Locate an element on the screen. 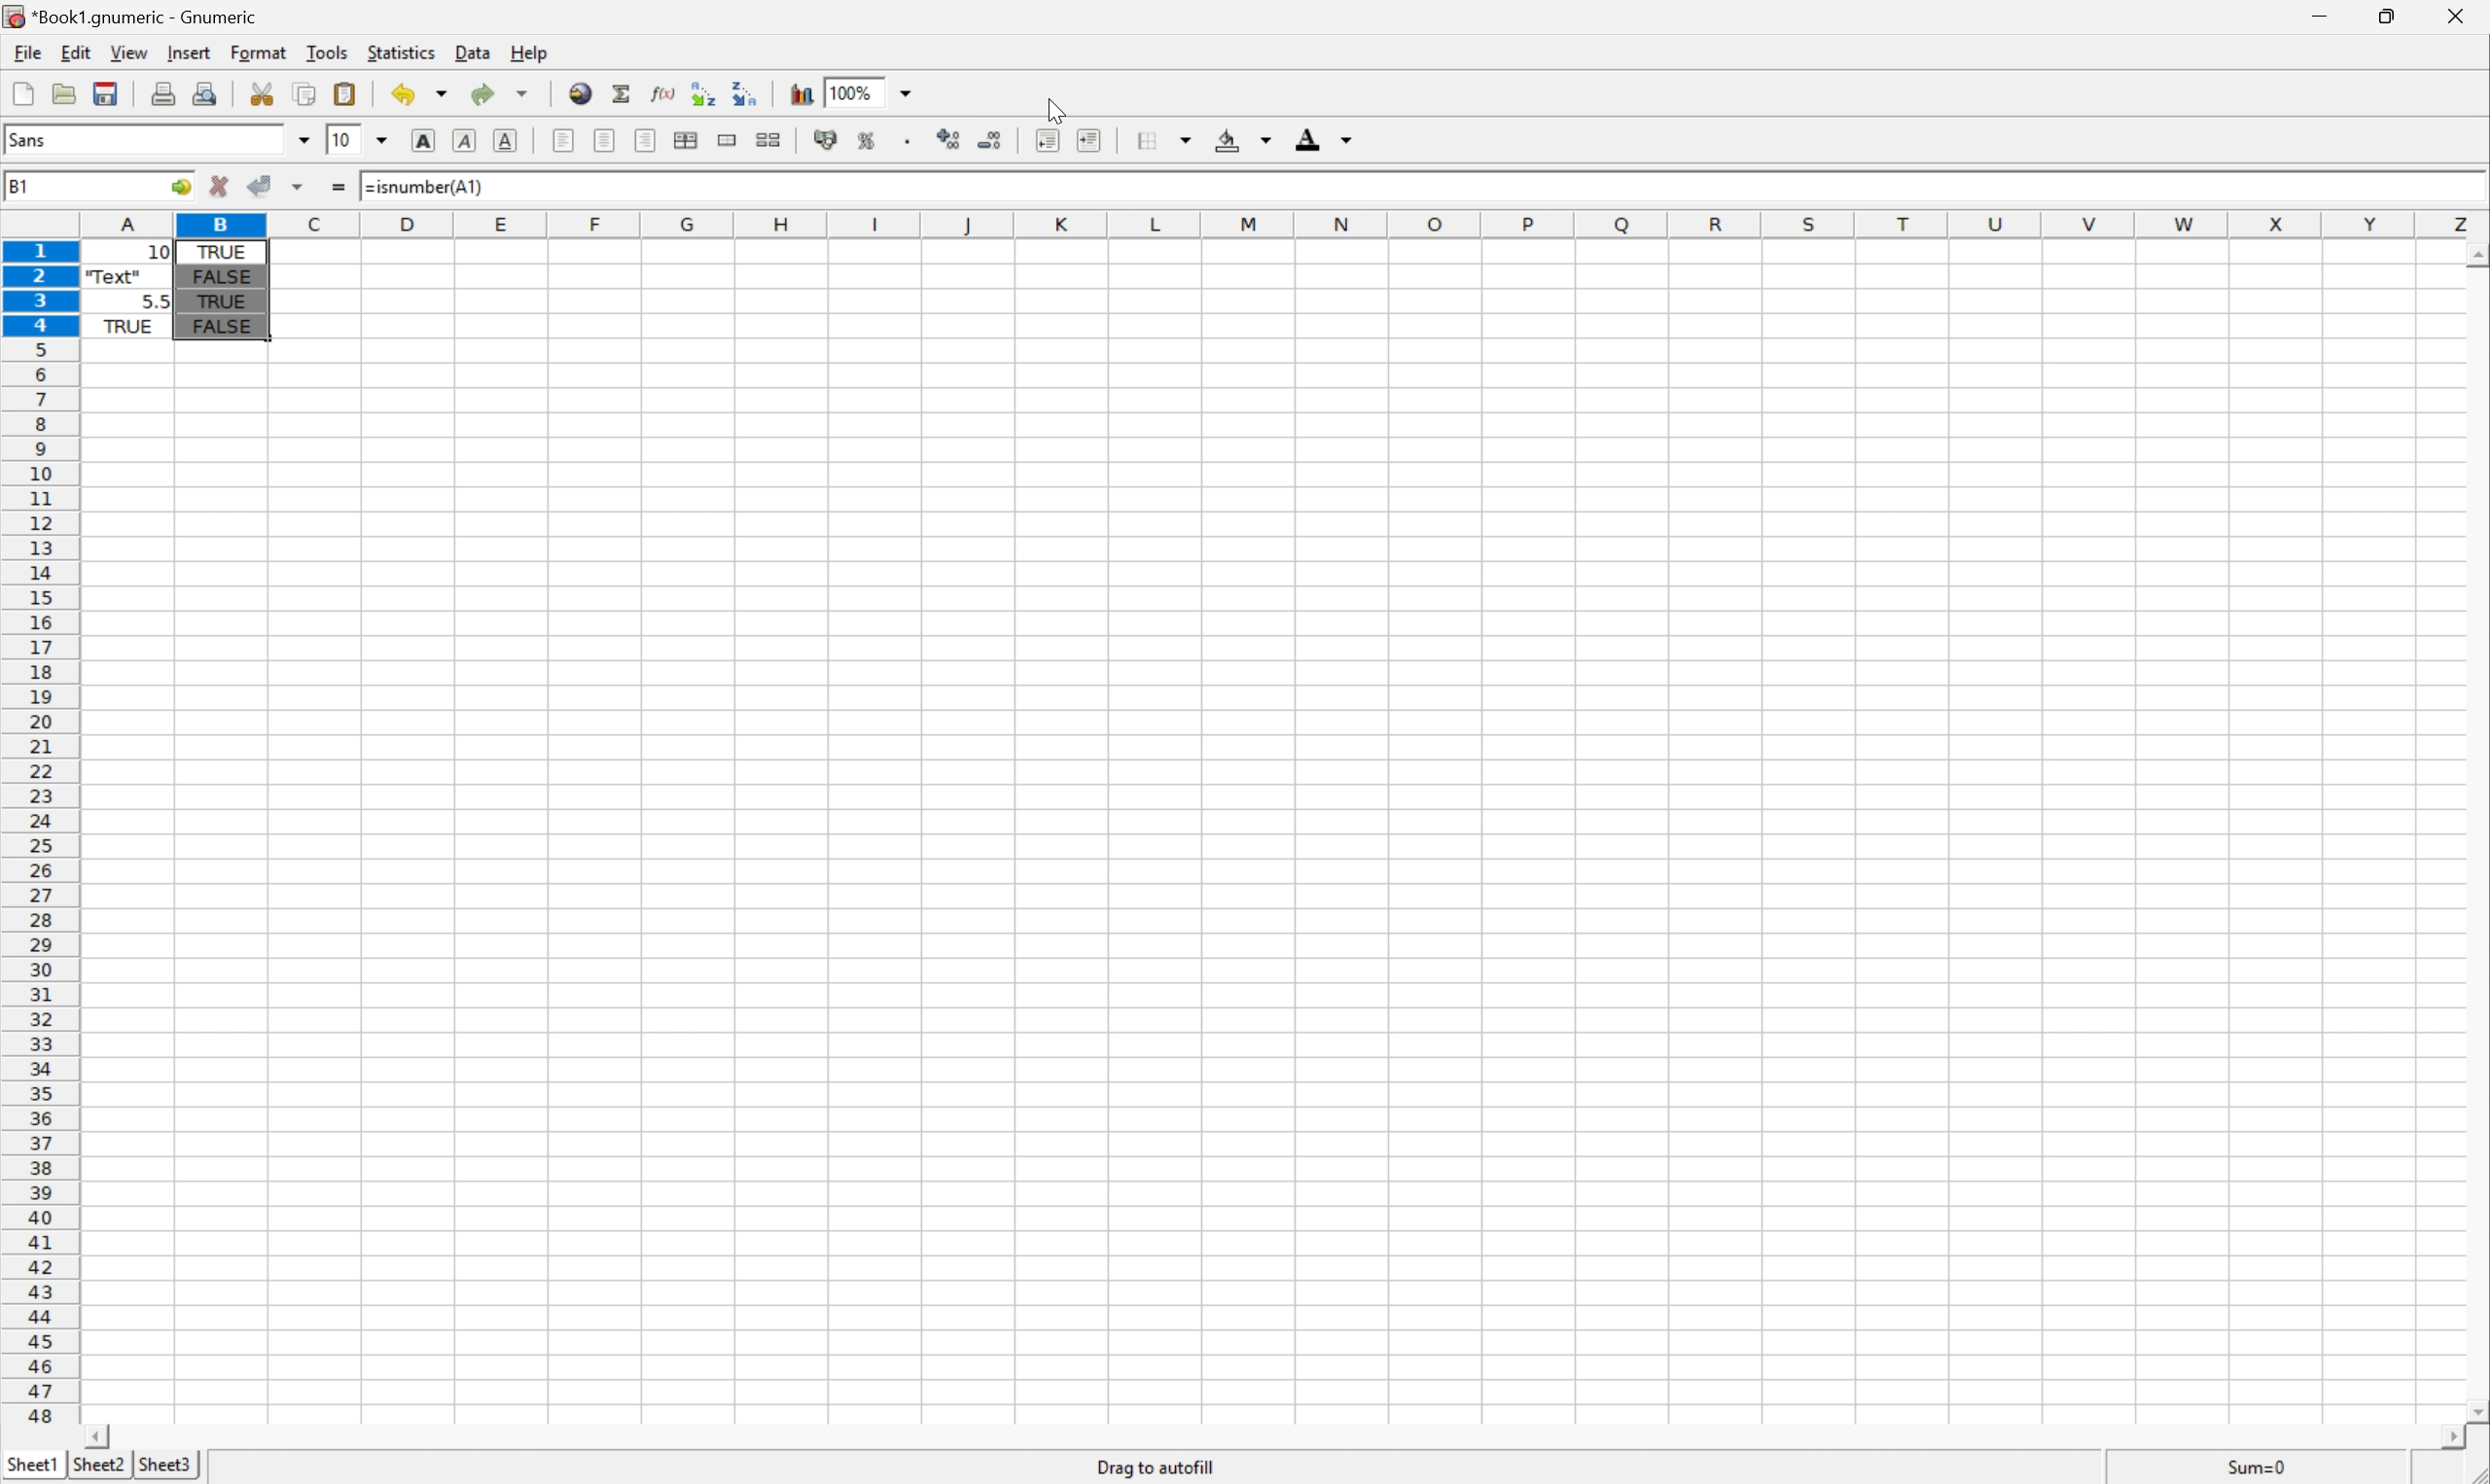 This screenshot has height=1484, width=2490. Scroll Right is located at coordinates (2439, 1434).